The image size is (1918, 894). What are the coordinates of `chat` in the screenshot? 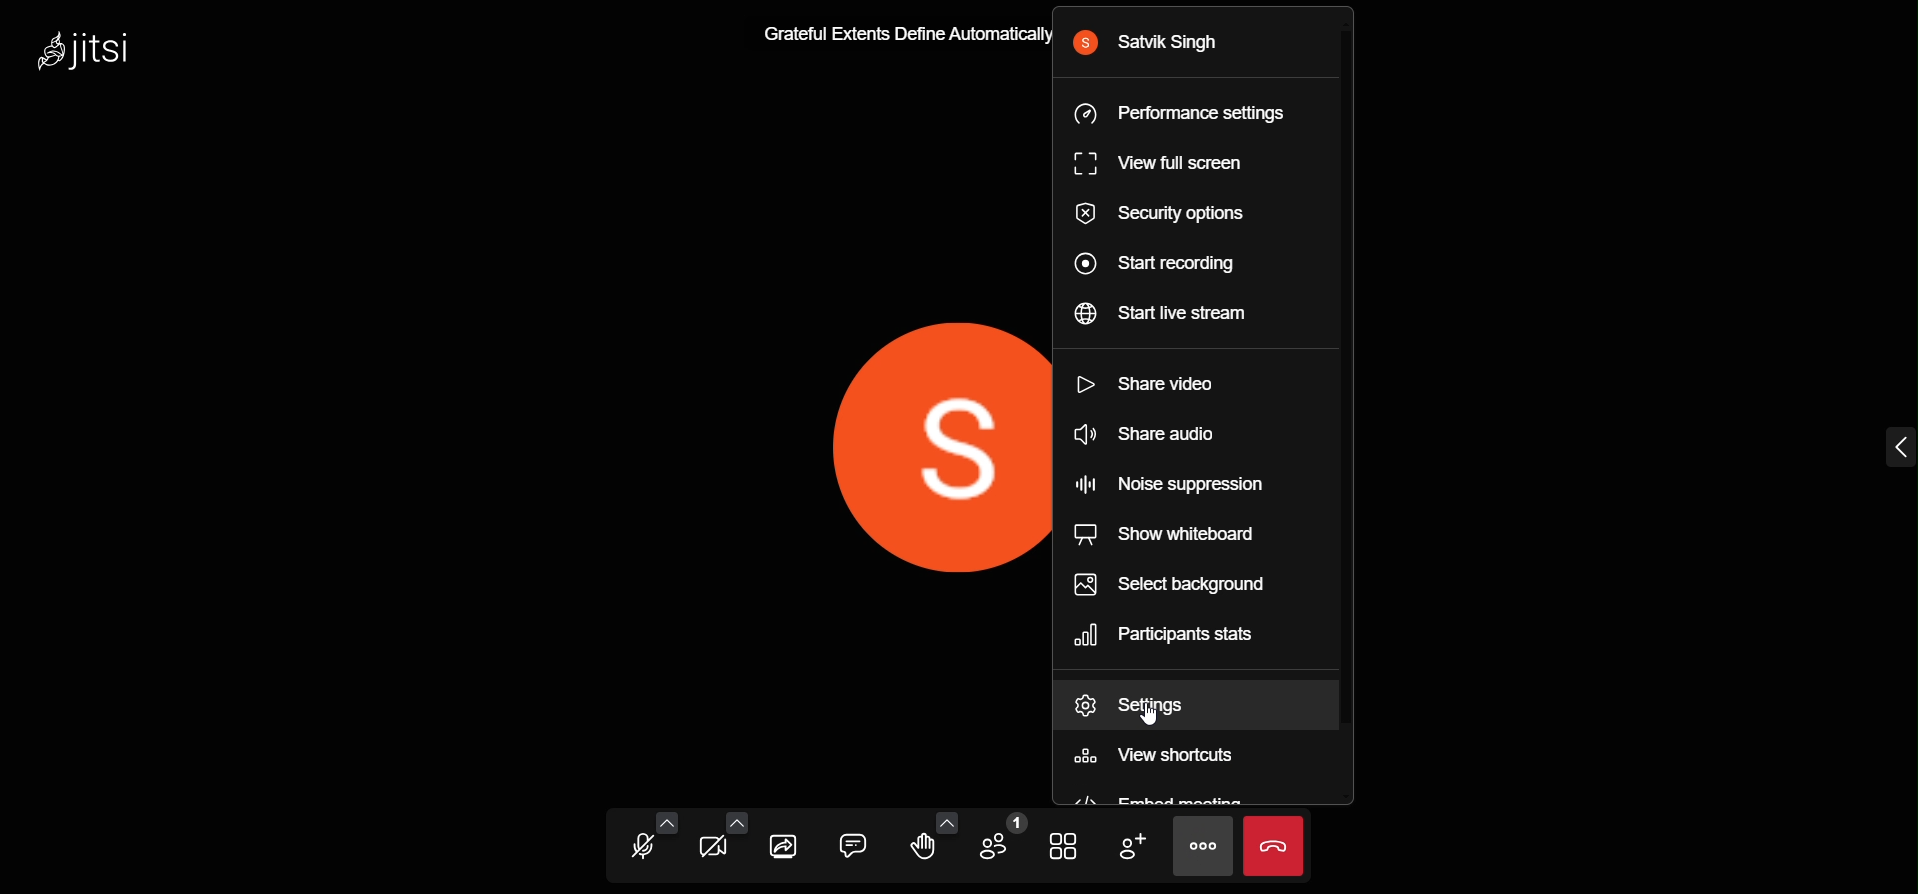 It's located at (847, 845).